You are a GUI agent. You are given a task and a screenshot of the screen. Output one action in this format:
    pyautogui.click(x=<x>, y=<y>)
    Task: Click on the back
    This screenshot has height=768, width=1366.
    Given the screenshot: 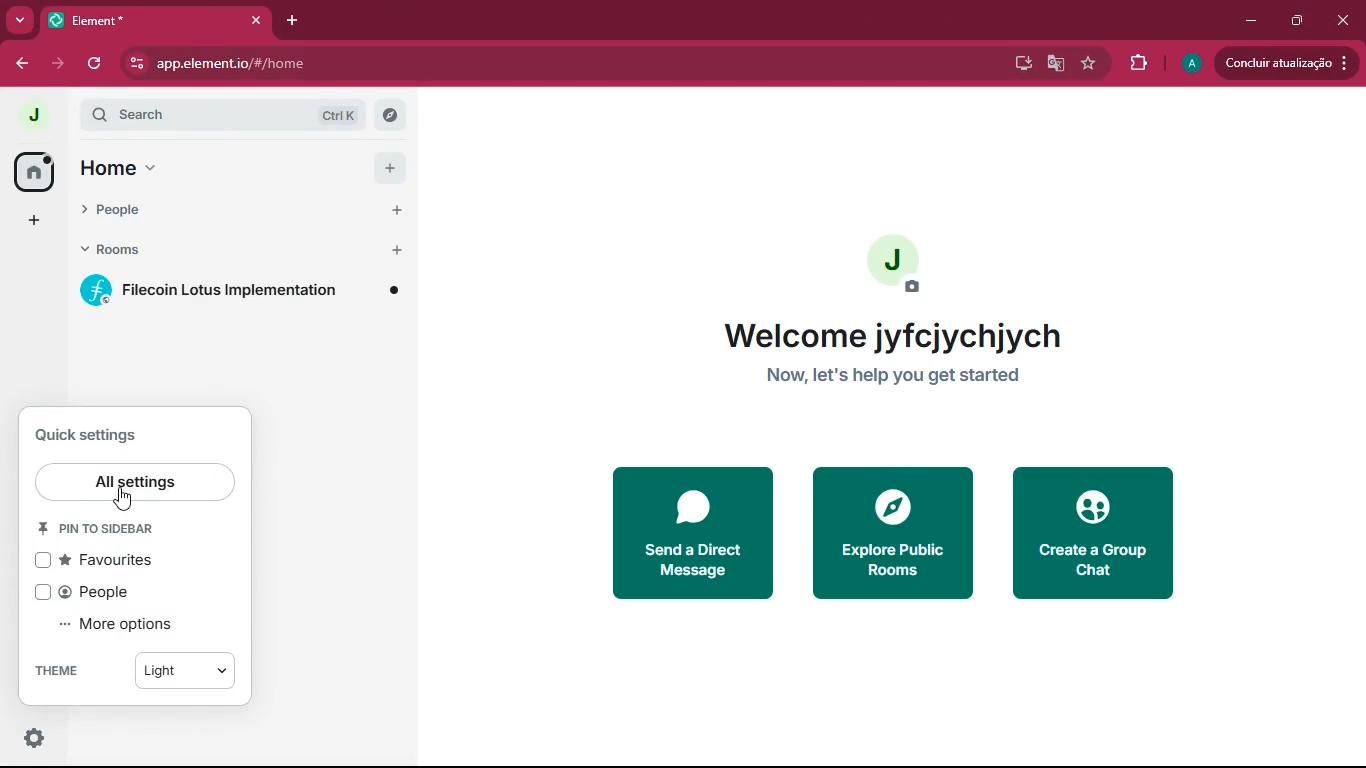 What is the action you would take?
    pyautogui.click(x=20, y=61)
    